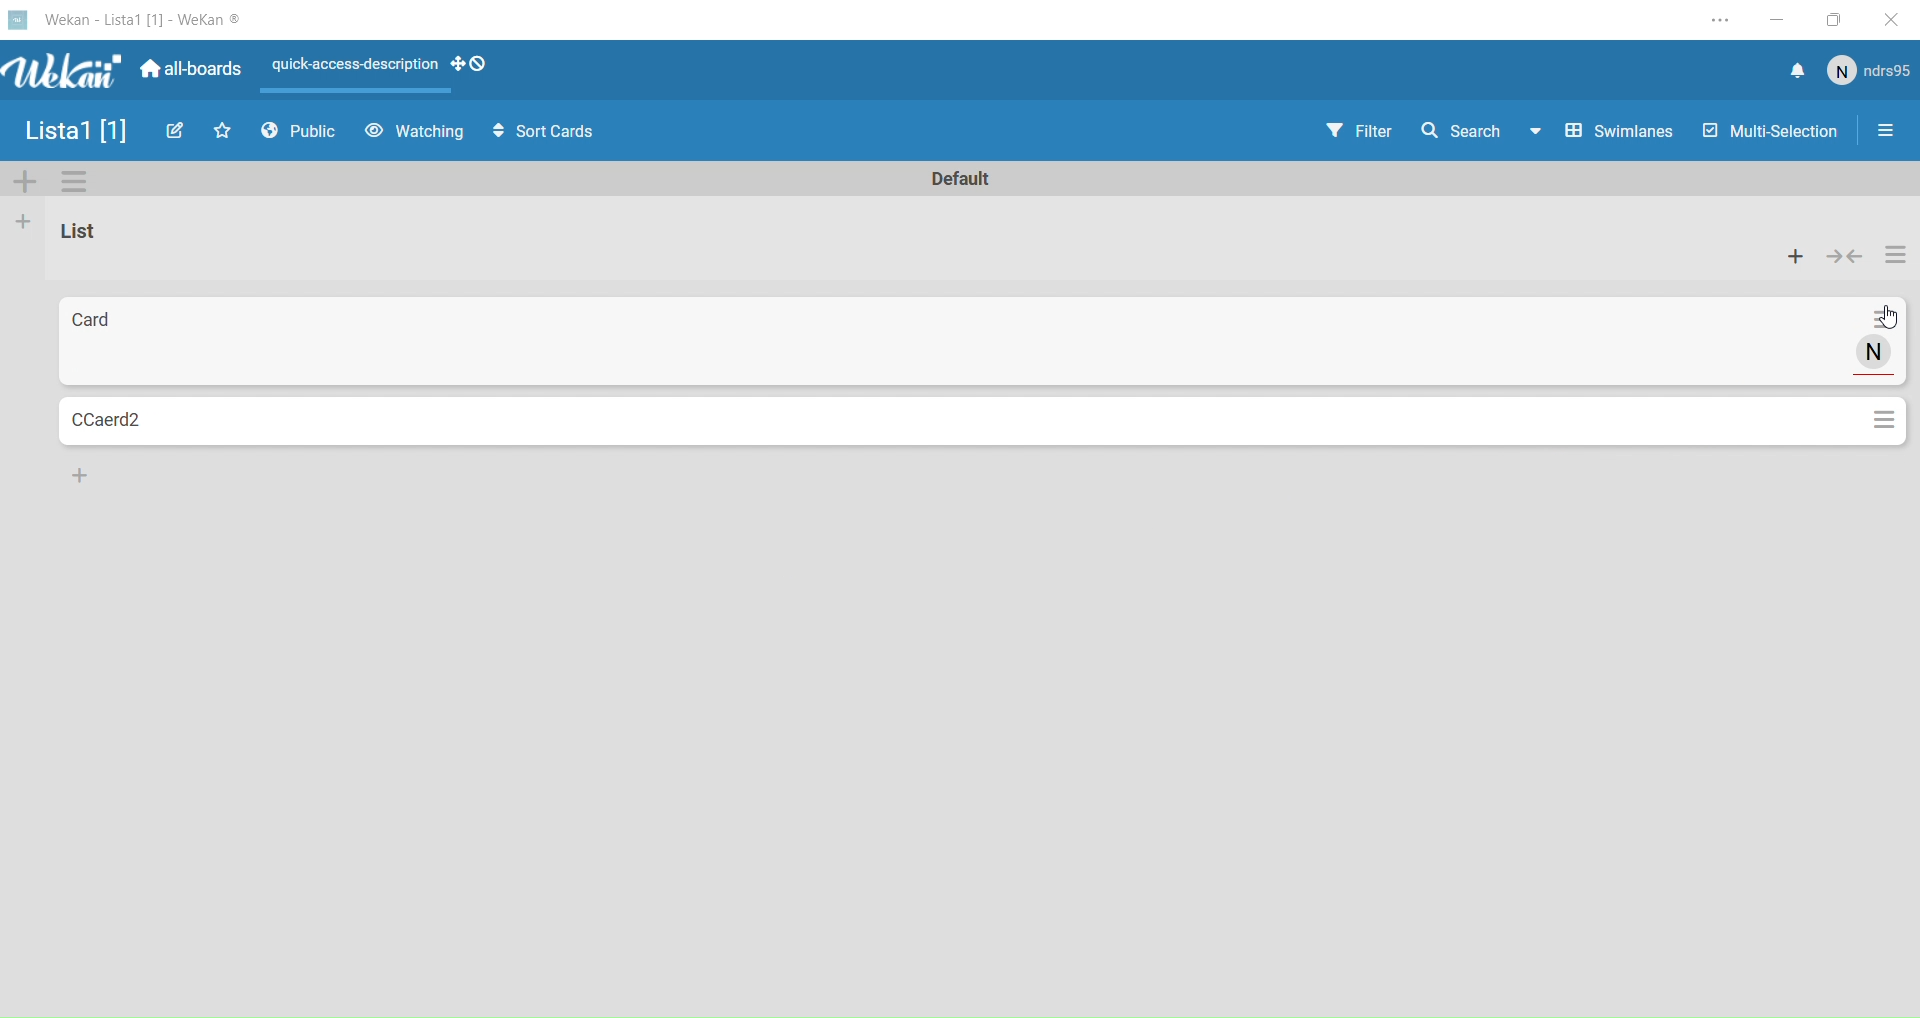 The image size is (1920, 1018). I want to click on Add, so click(82, 475).